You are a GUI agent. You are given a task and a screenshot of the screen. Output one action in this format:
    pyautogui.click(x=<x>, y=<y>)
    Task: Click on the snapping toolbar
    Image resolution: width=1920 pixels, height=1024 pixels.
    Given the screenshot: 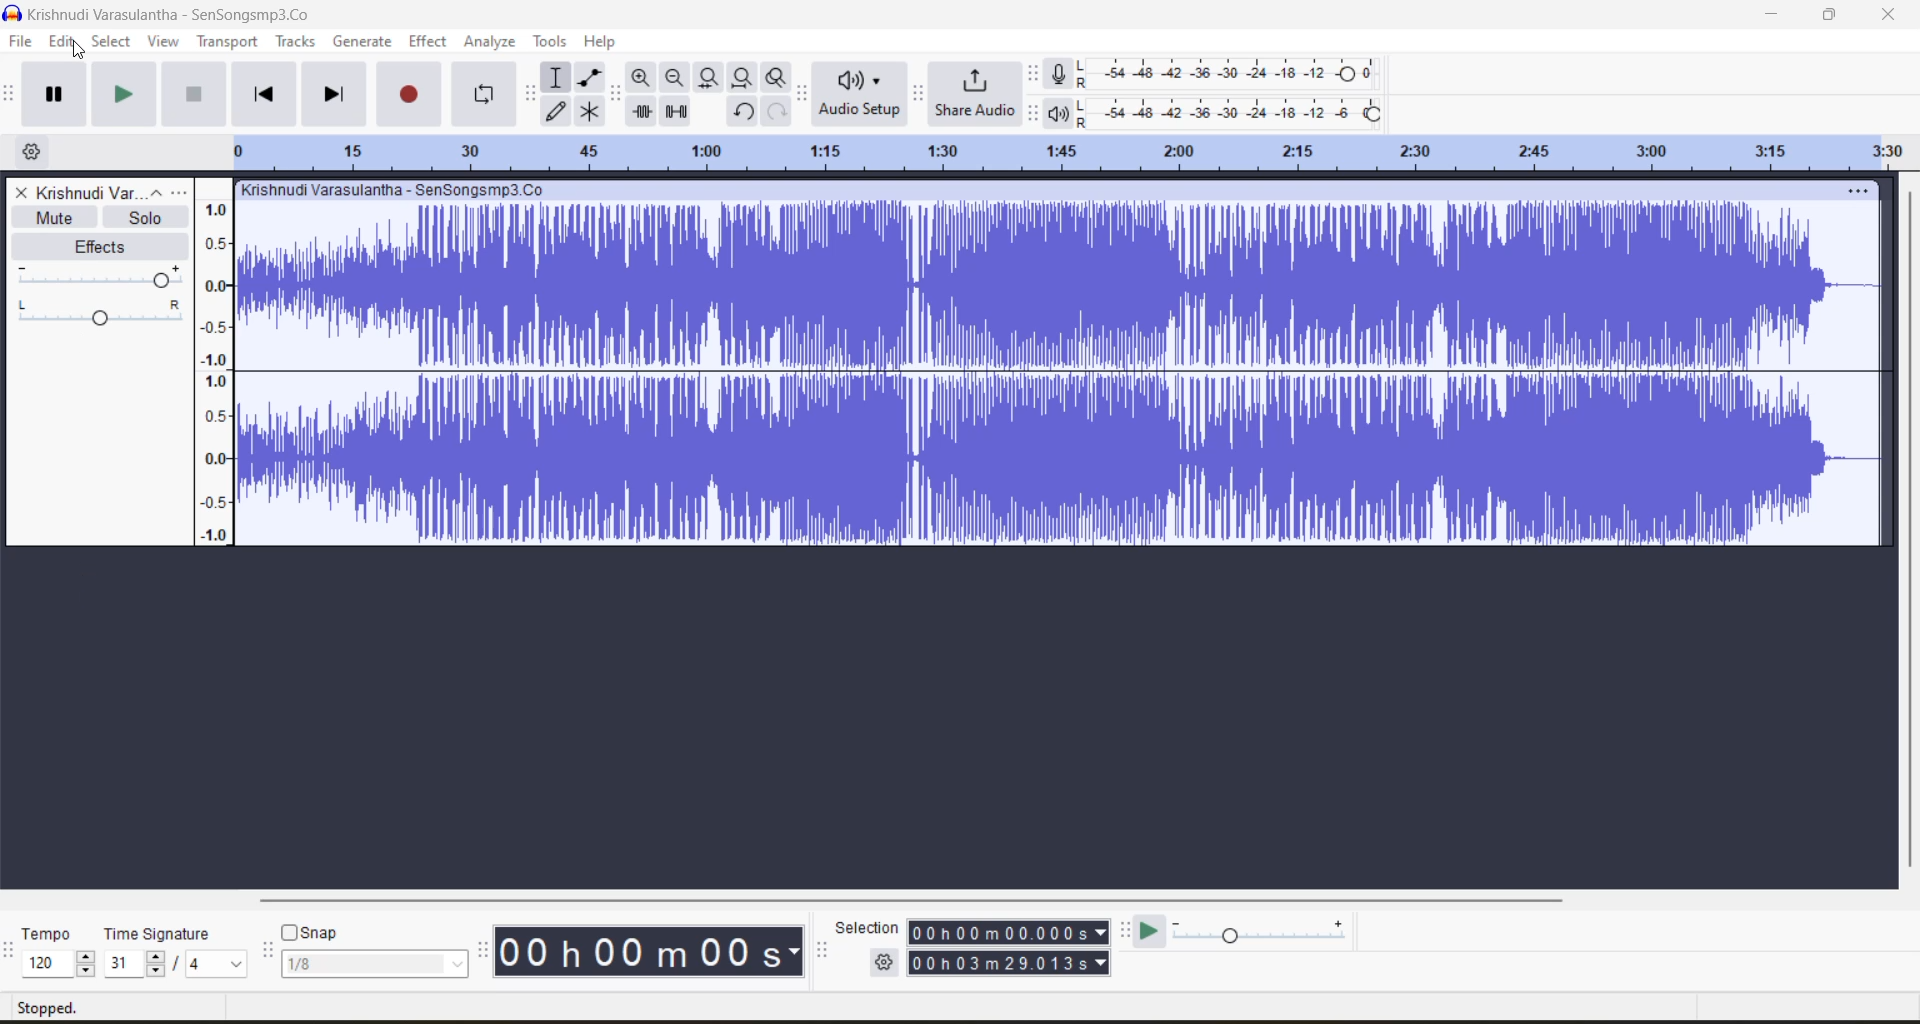 What is the action you would take?
    pyautogui.click(x=264, y=952)
    